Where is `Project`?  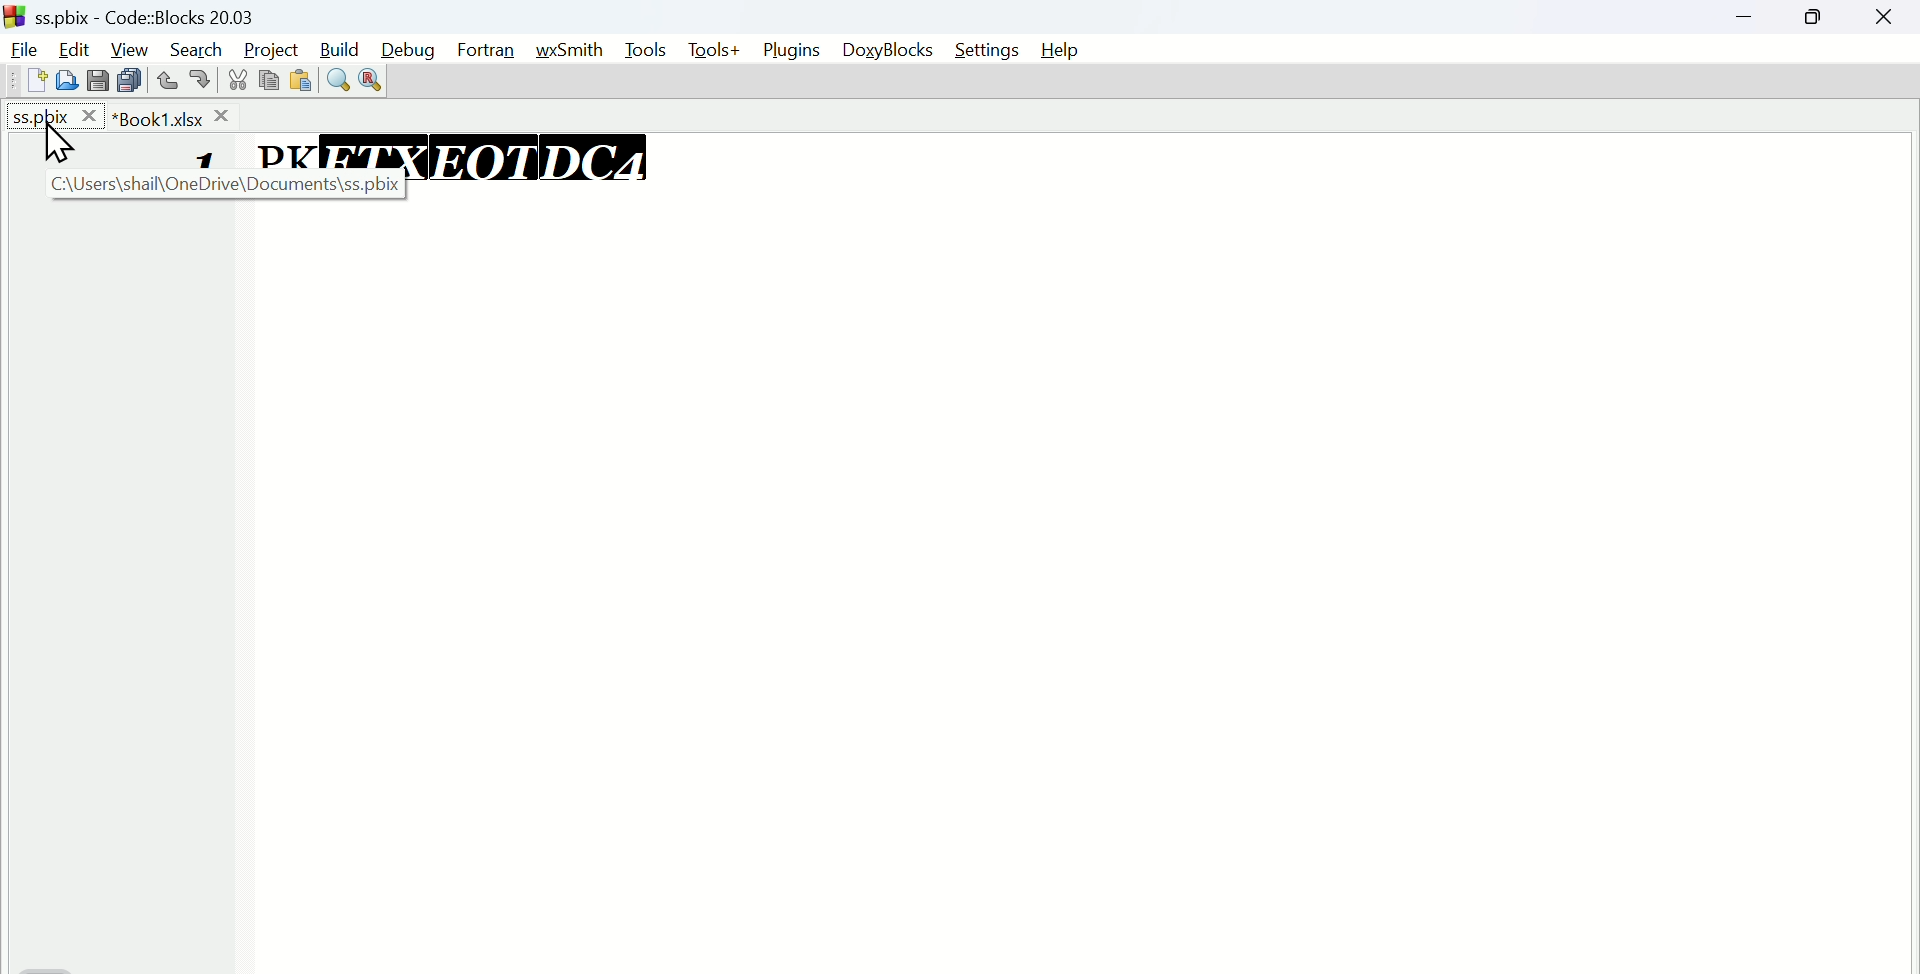
Project is located at coordinates (268, 47).